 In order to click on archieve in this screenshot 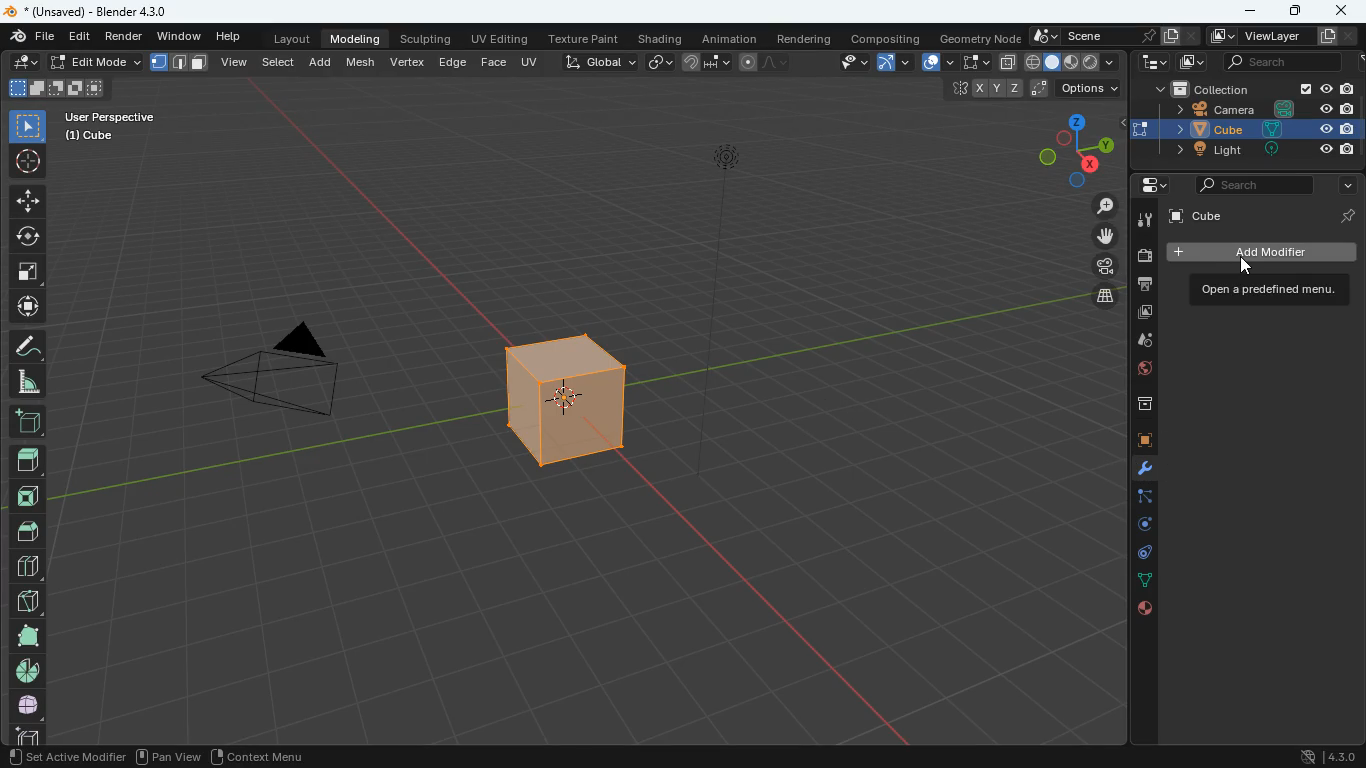, I will do `click(1137, 406)`.